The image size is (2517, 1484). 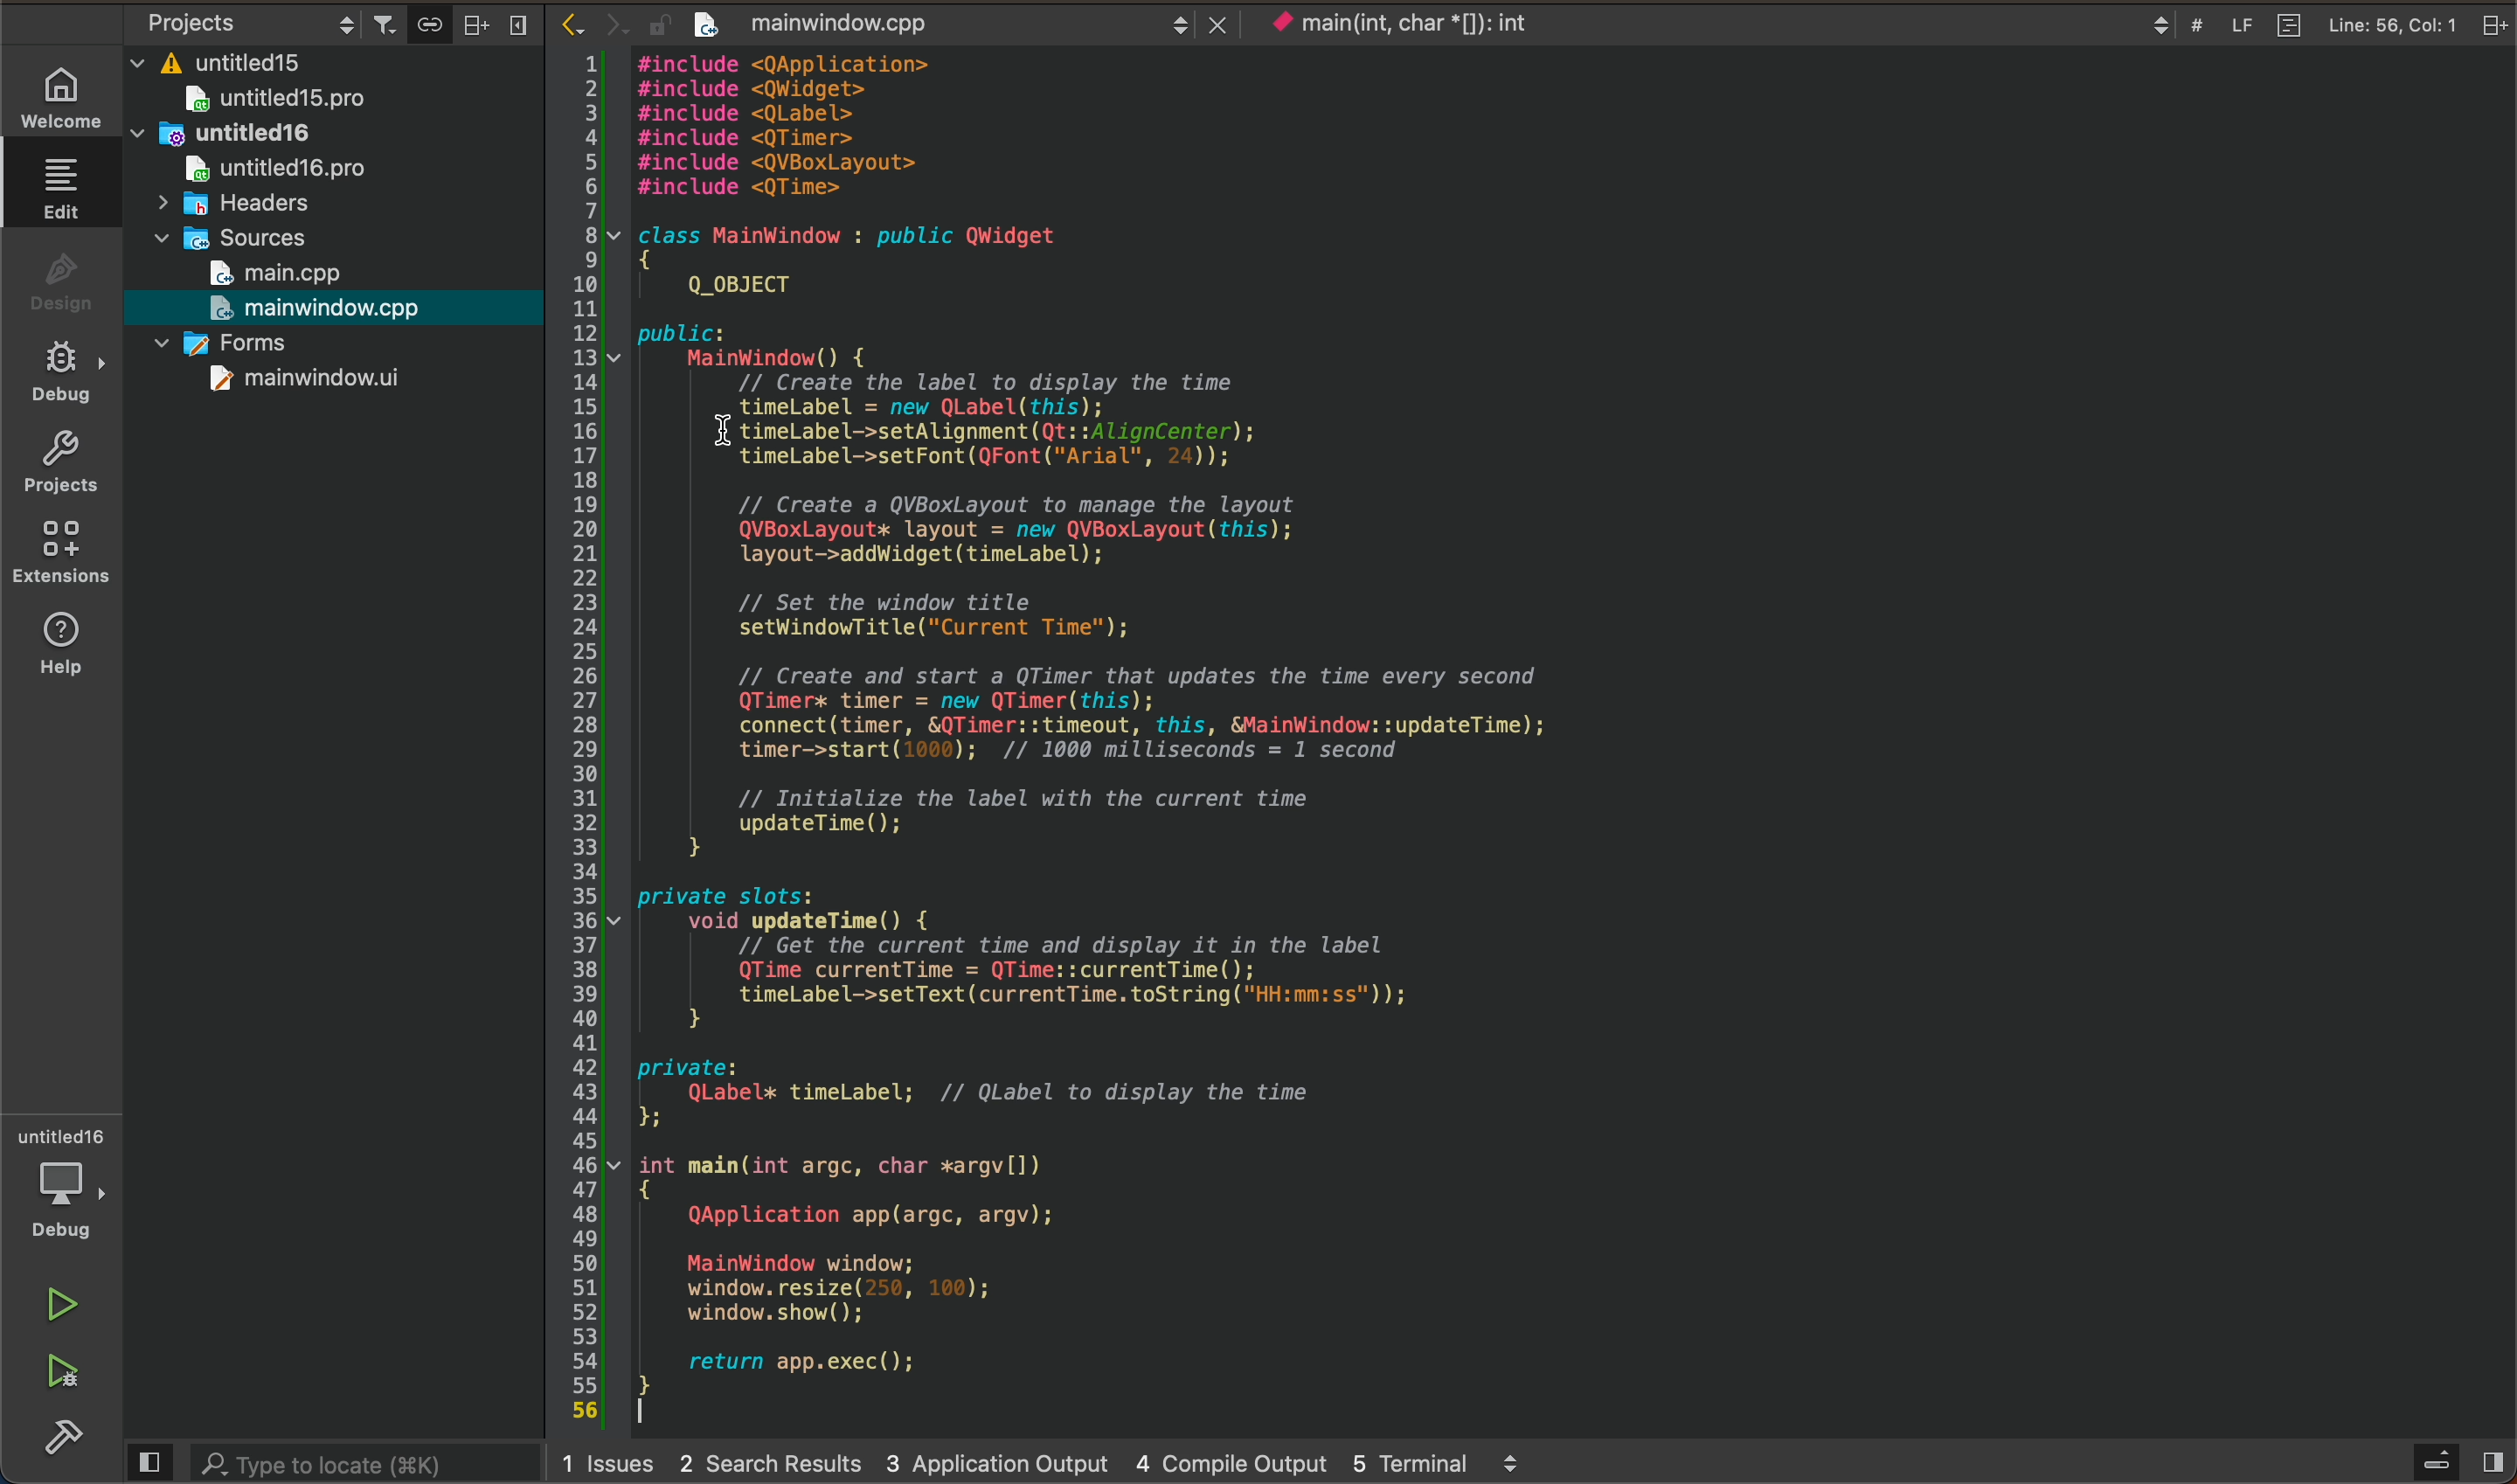 What do you see at coordinates (708, 24) in the screenshot?
I see `create new project` at bounding box center [708, 24].